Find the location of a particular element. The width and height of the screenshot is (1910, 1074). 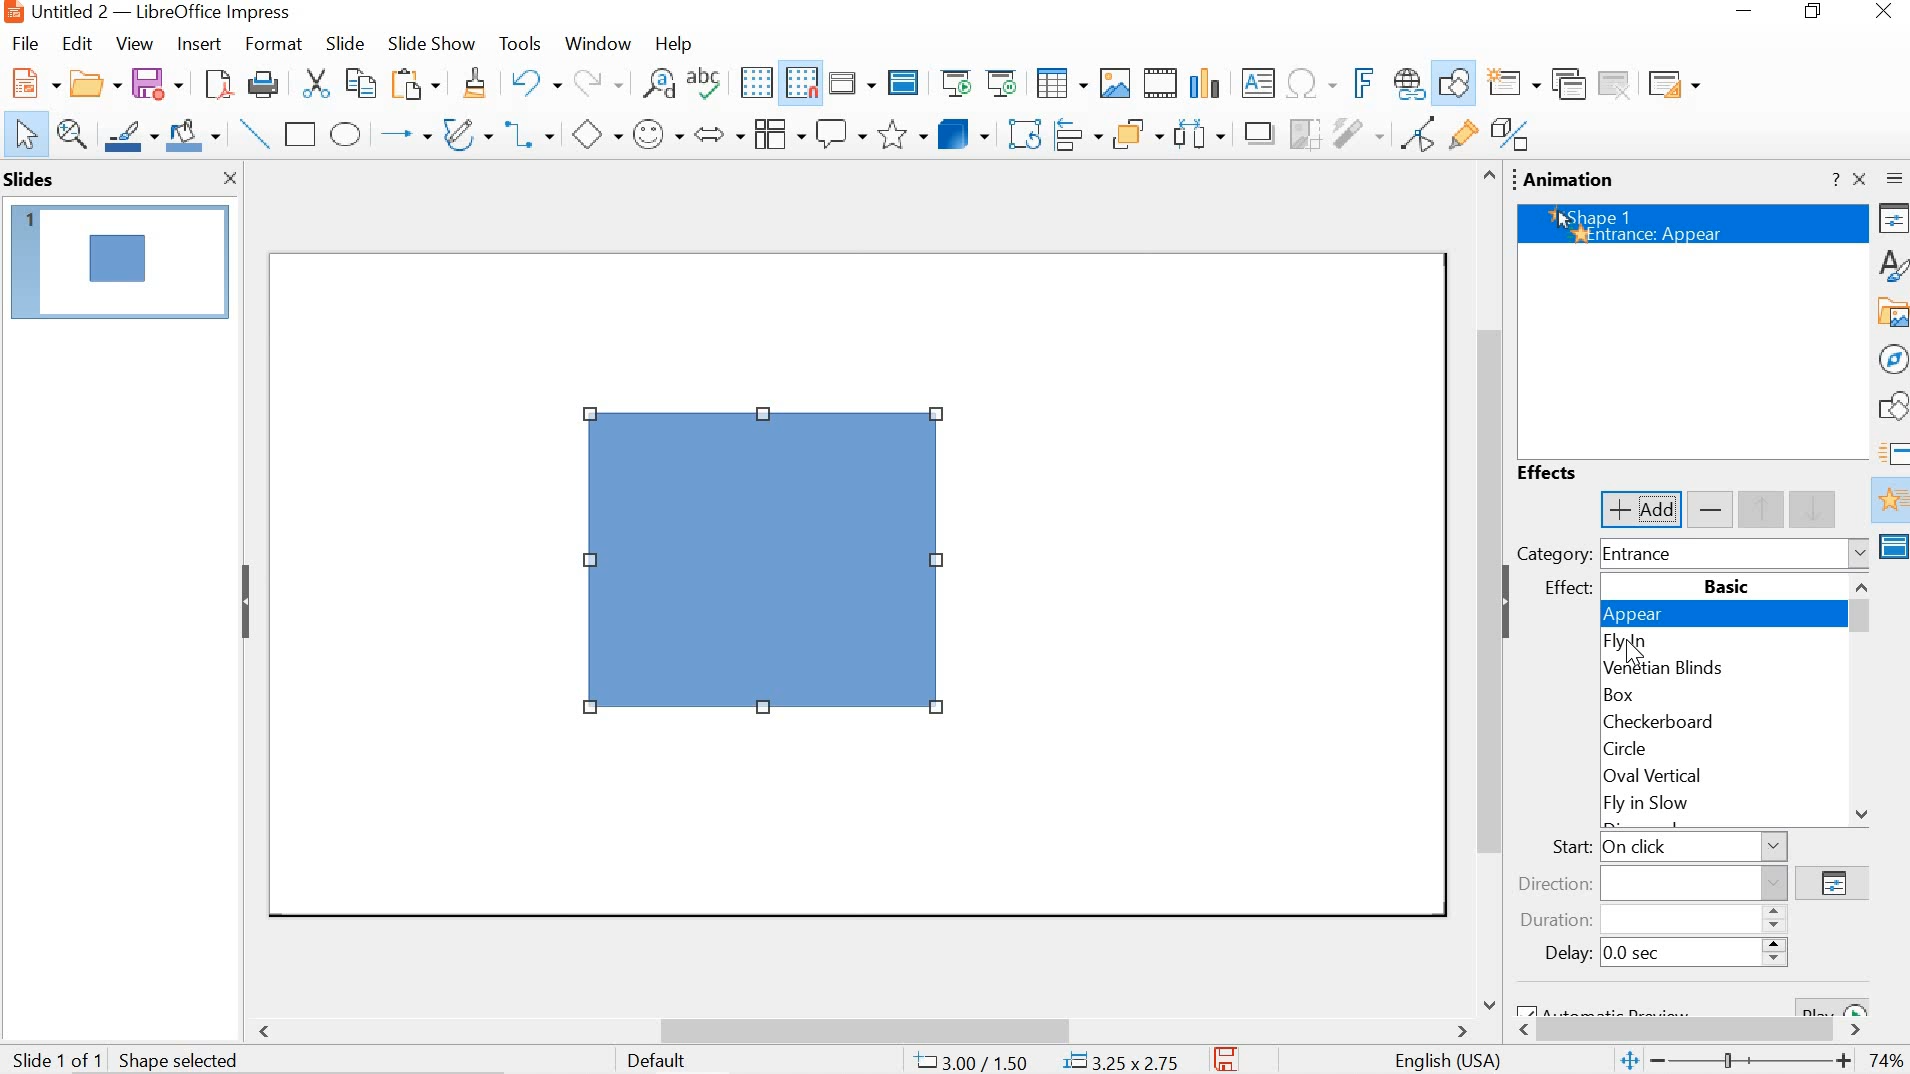

slide 1 of 1 is located at coordinates (127, 1057).